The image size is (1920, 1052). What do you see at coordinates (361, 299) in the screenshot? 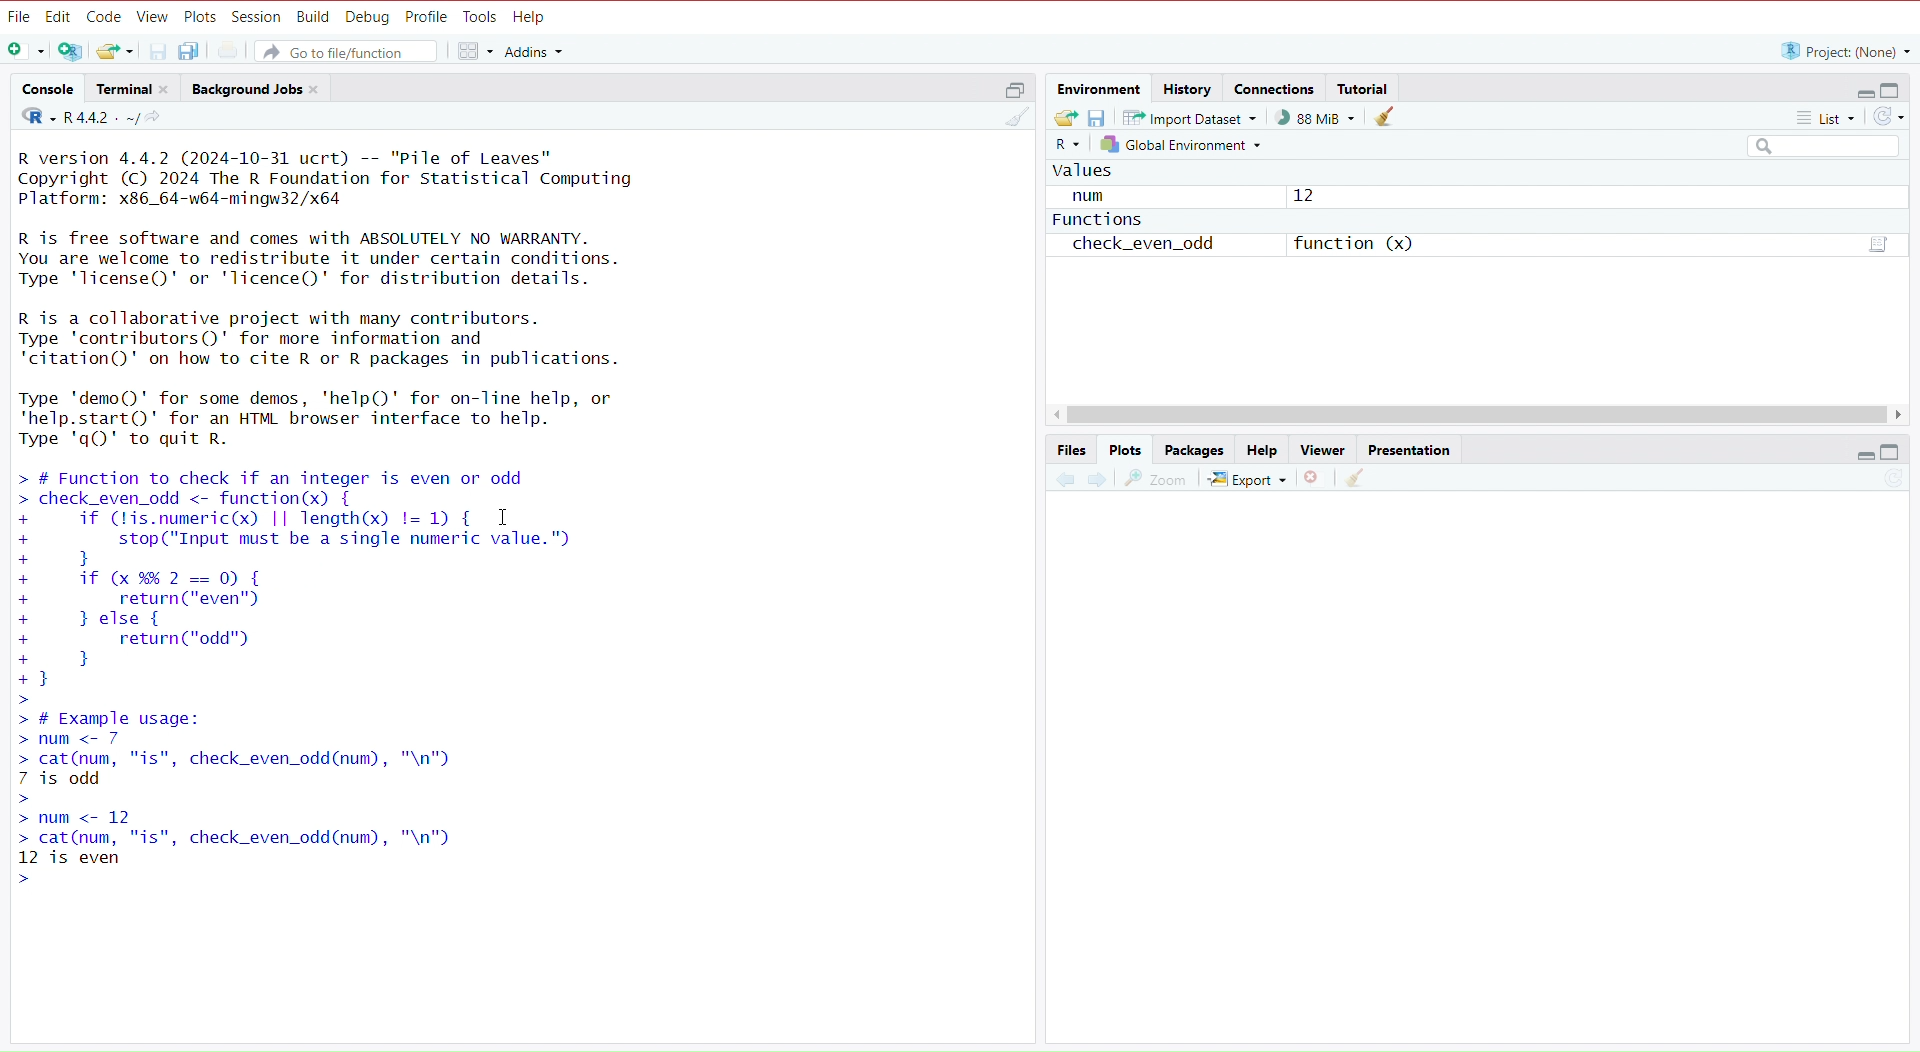
I see `R version 4.4.2 (2024-10-31 ucrt) -- "Pile of Leaves"
Copyright (C) 2024 The R Foundation for Statistical Computing
Platform: x86_64-w64-mingw32/x64

R is free software and comes with ABSOLUTELY NO WARRANTY.
You are welcome to redistribute it under certain conditions.
Type 'license()' or 'licence()' for distribution details.

R is a collaborative project with many contributors.

Type 'contributors()' for more information and

"citation()' on how to cite R or R packages in publications.
Type 'demo()' for some demos, ‘help()' for on-line help, or
'help.start()' for an HTML browser interface to help.

Type 'qQ)' to quit R.

>` at bounding box center [361, 299].